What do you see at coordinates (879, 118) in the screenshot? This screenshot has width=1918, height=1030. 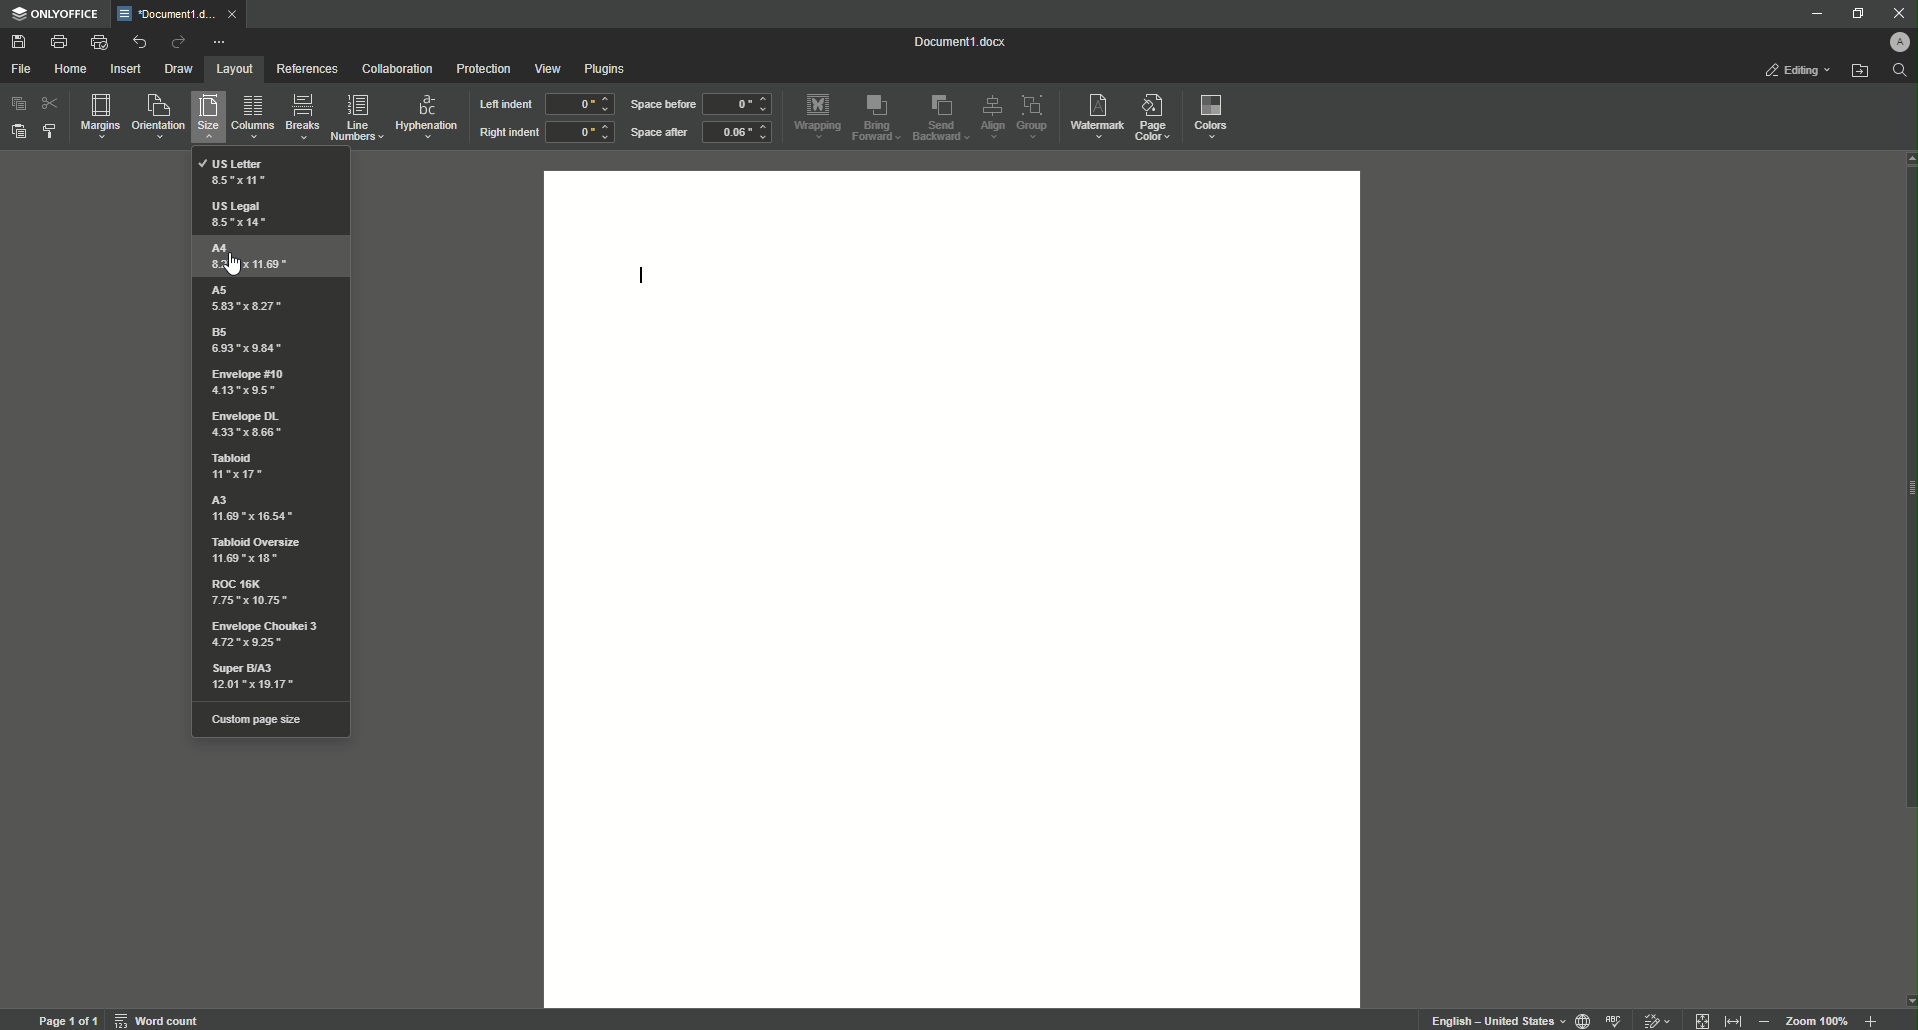 I see `Bring Forward` at bounding box center [879, 118].